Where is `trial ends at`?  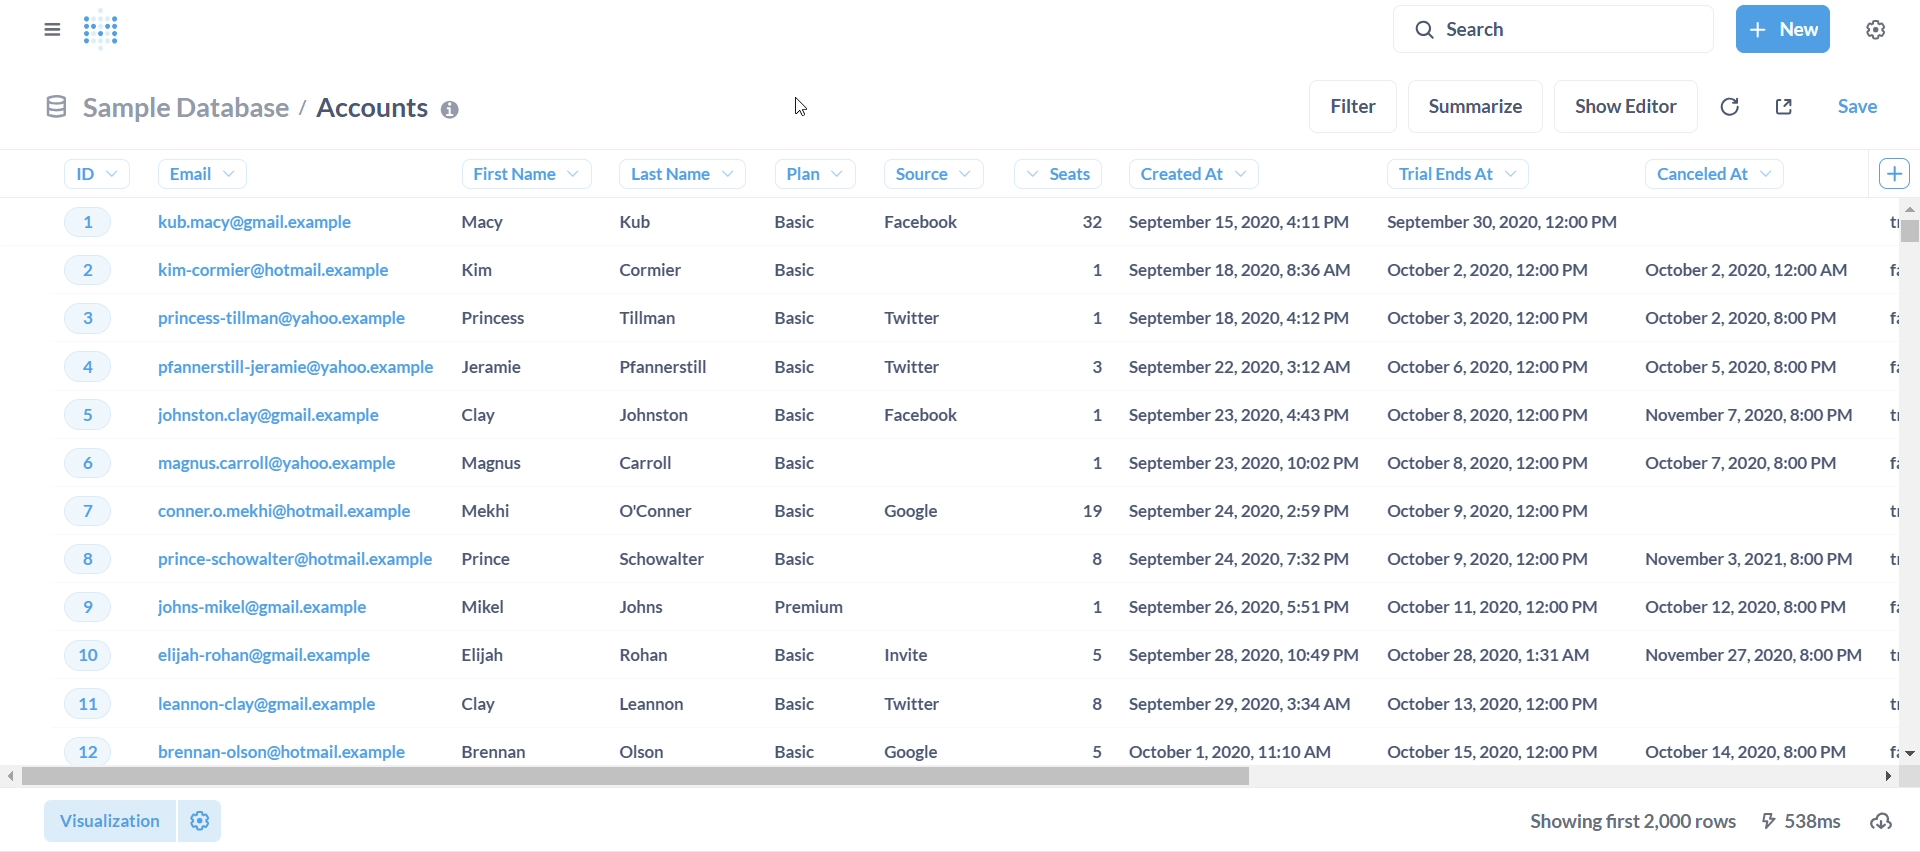 trial ends at is located at coordinates (1501, 457).